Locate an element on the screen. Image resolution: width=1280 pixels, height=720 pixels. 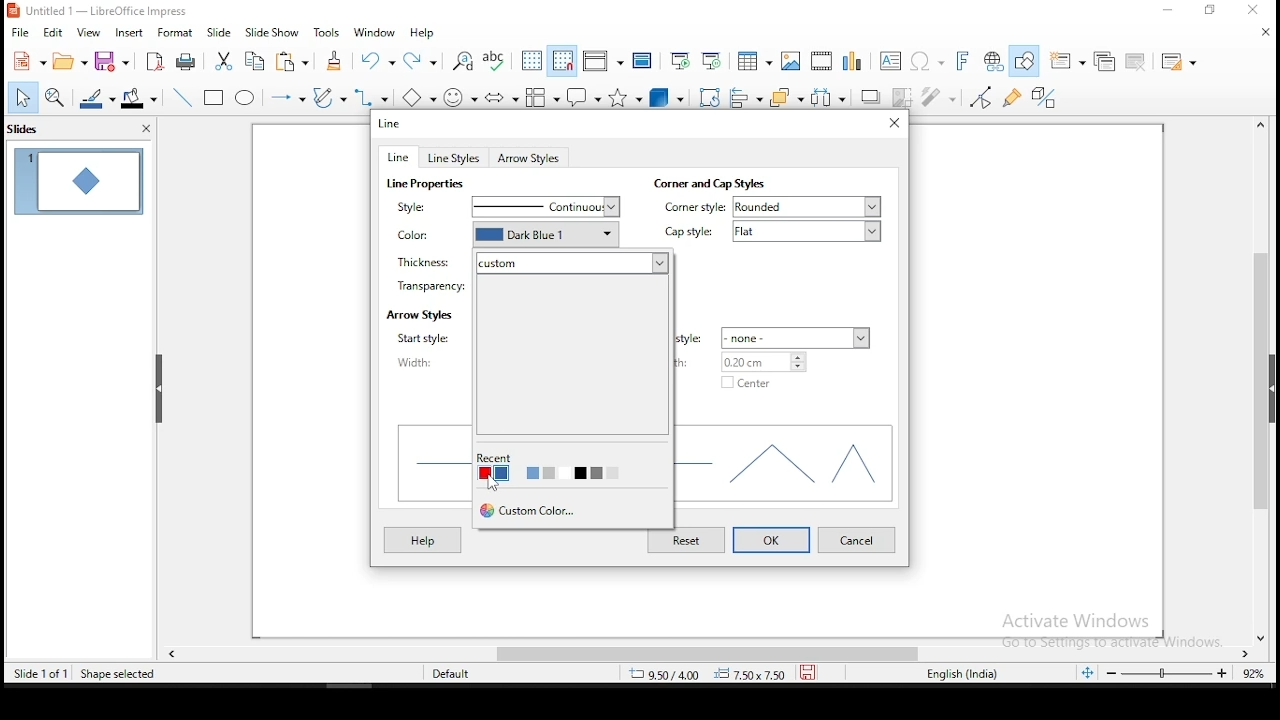
line style is located at coordinates (424, 207).